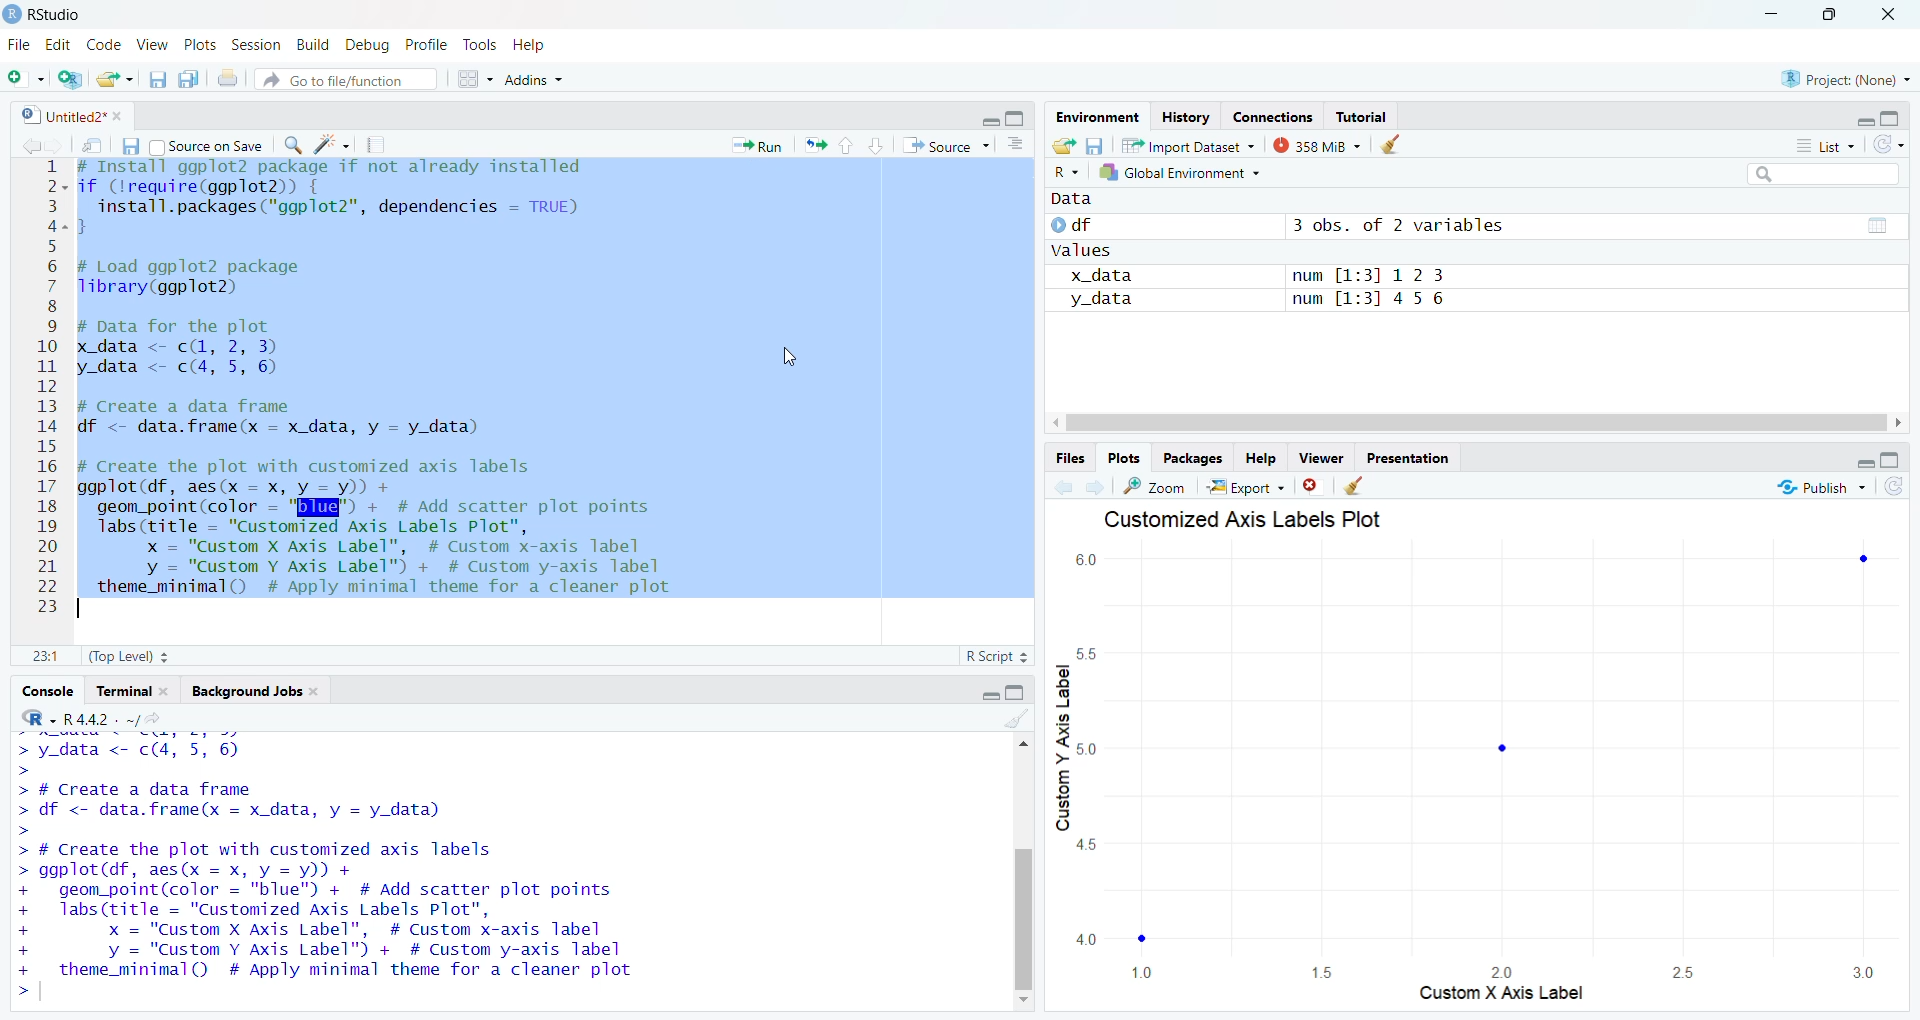  Describe the element at coordinates (134, 147) in the screenshot. I see `save` at that location.